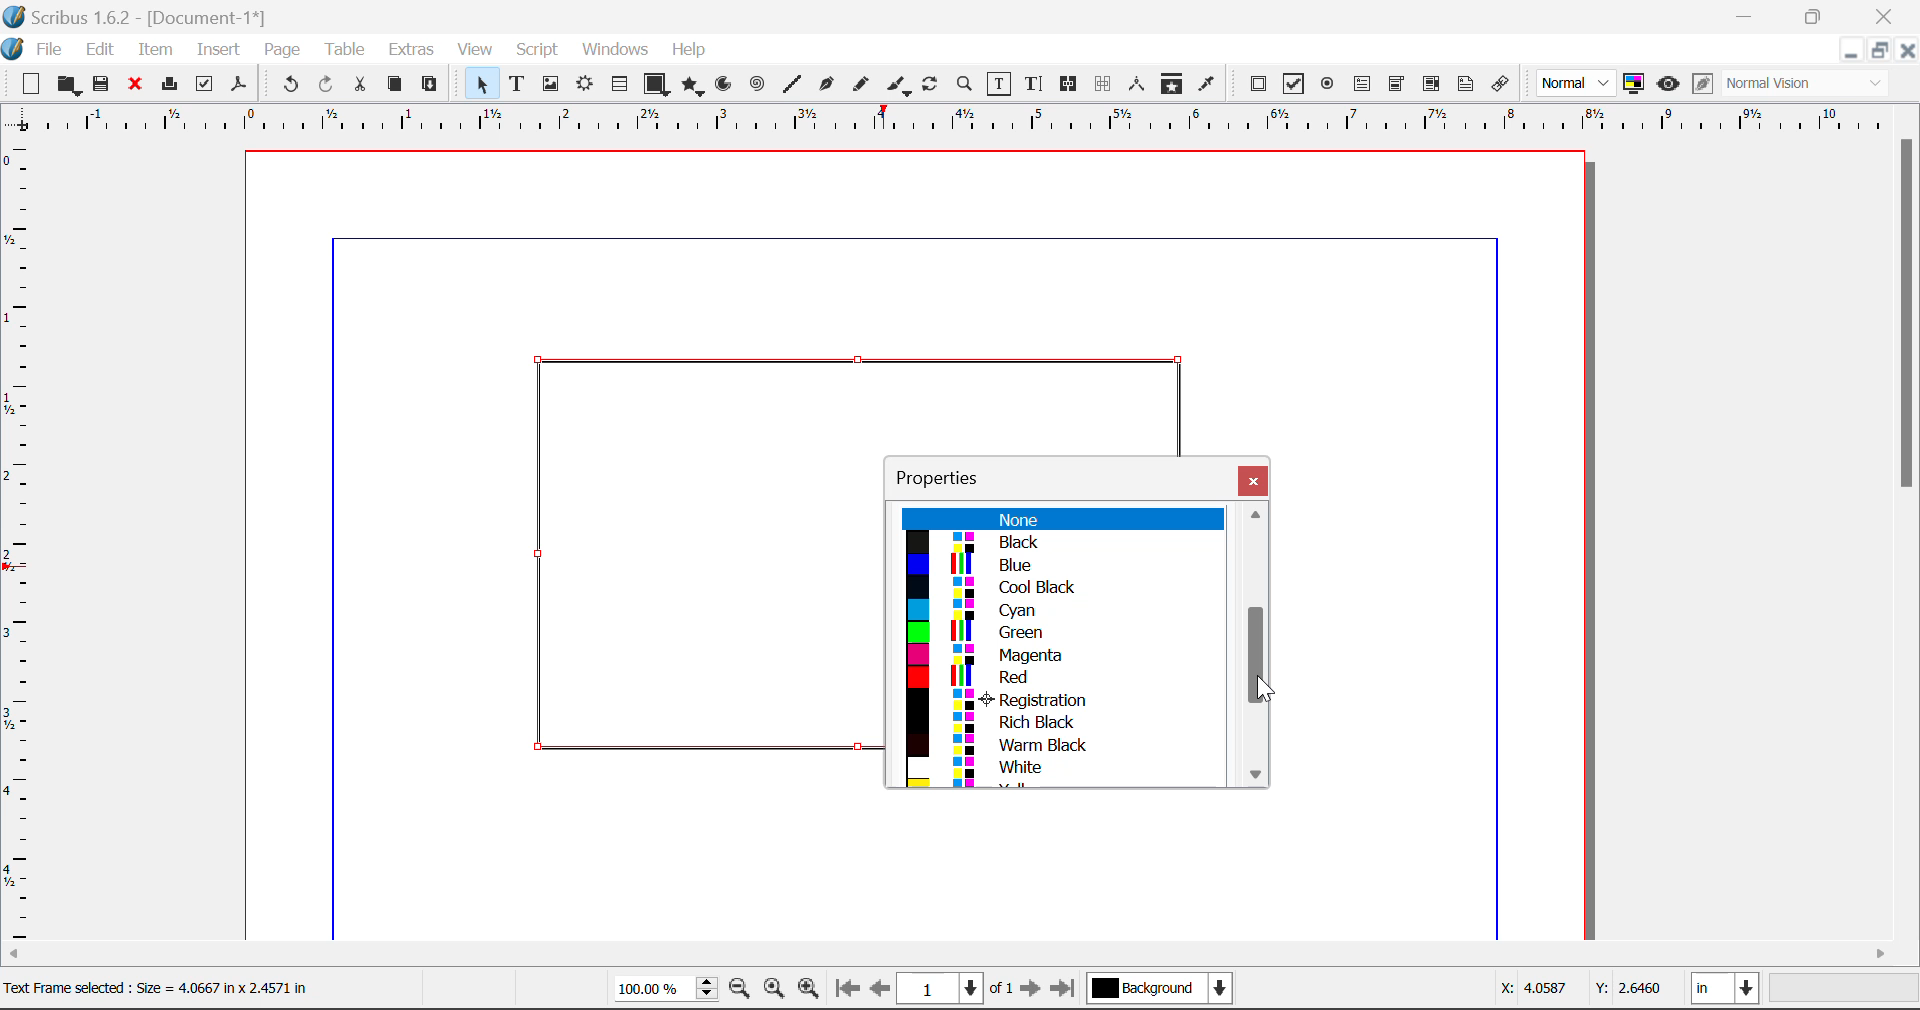 The image size is (1920, 1010). What do you see at coordinates (1000, 83) in the screenshot?
I see `Edit Contents of Frame` at bounding box center [1000, 83].